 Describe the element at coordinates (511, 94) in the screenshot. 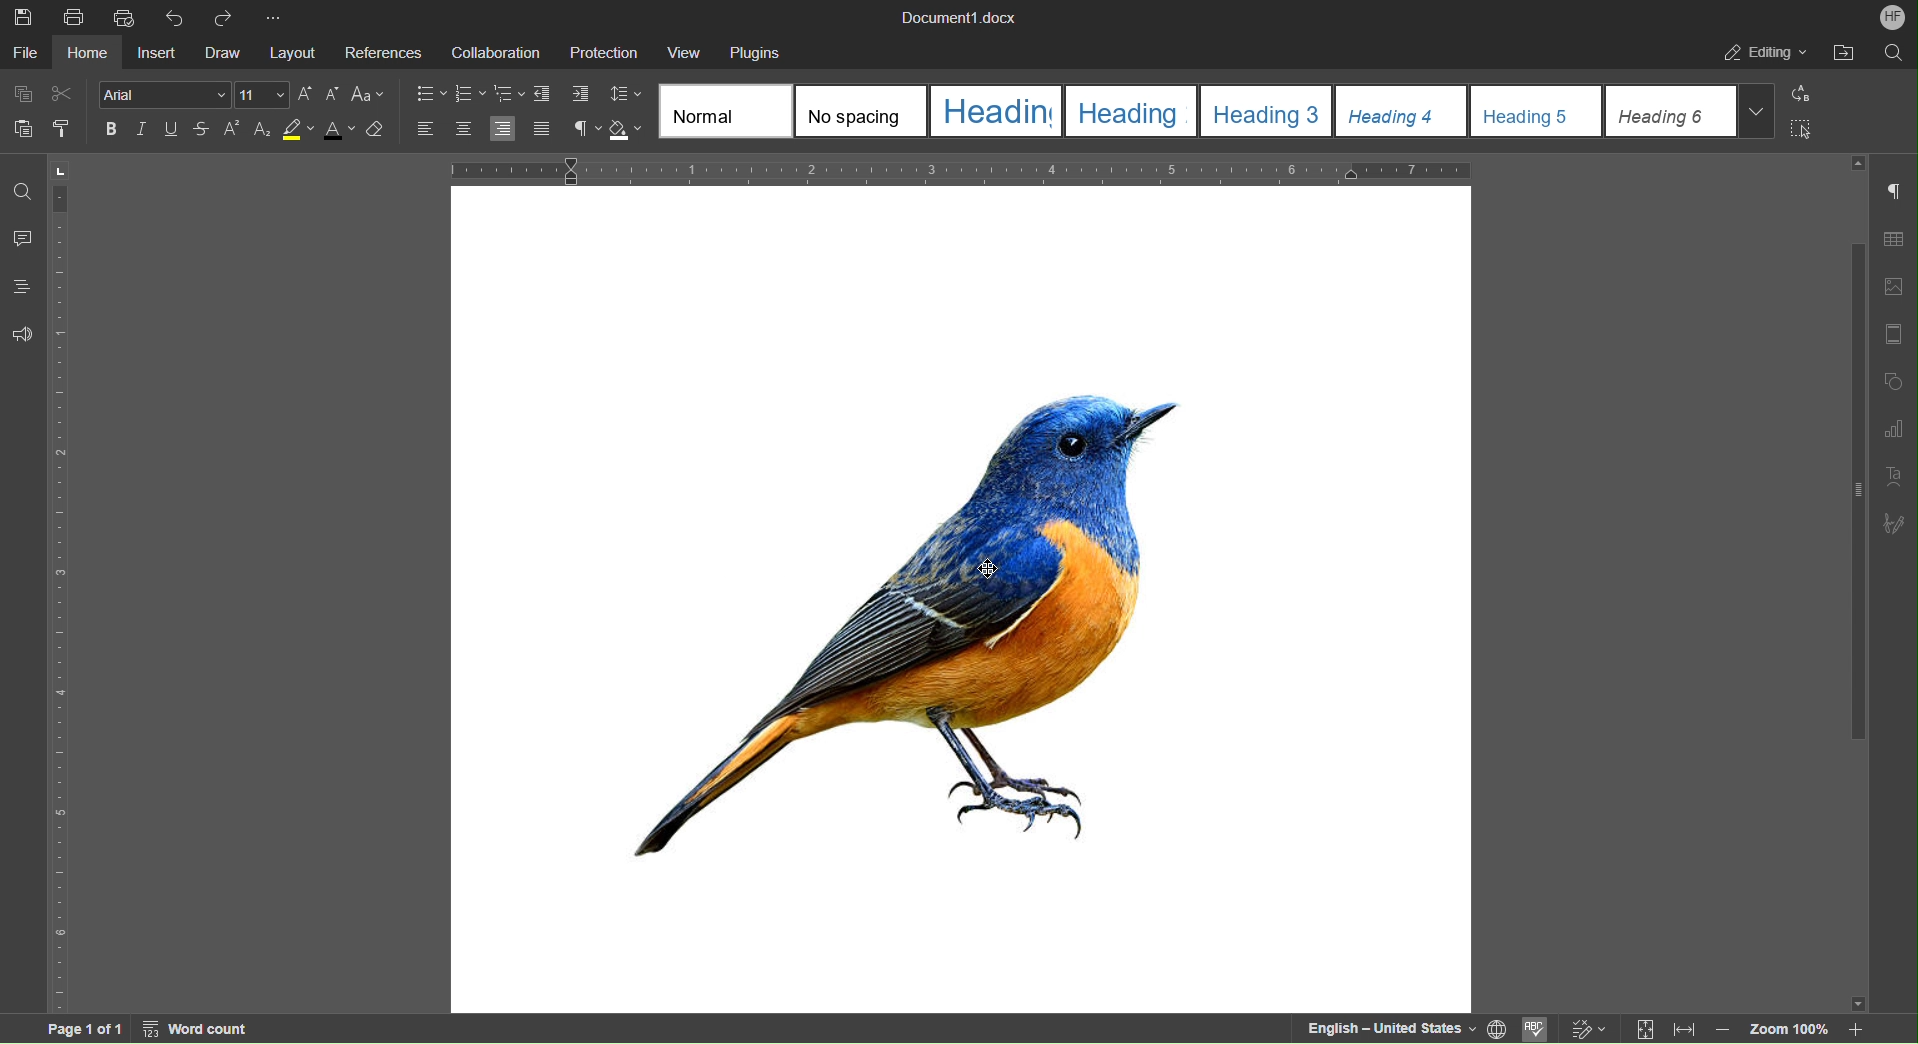

I see `Nested List` at that location.